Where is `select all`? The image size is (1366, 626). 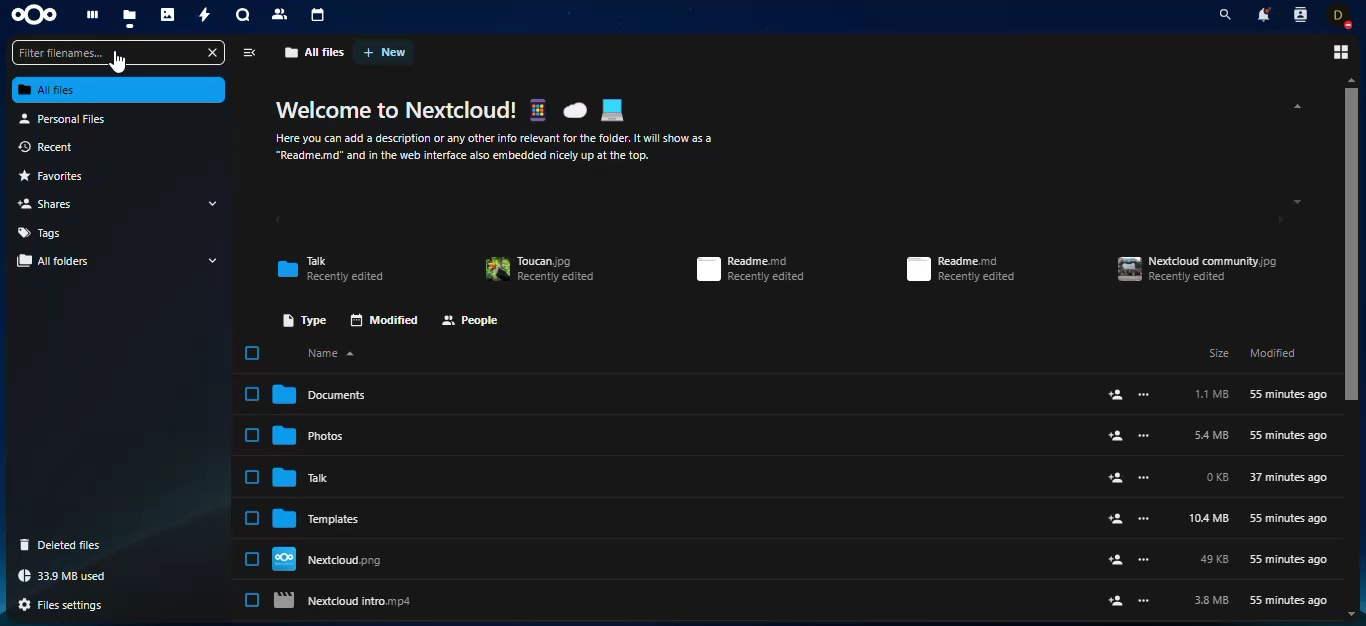 select all is located at coordinates (253, 353).